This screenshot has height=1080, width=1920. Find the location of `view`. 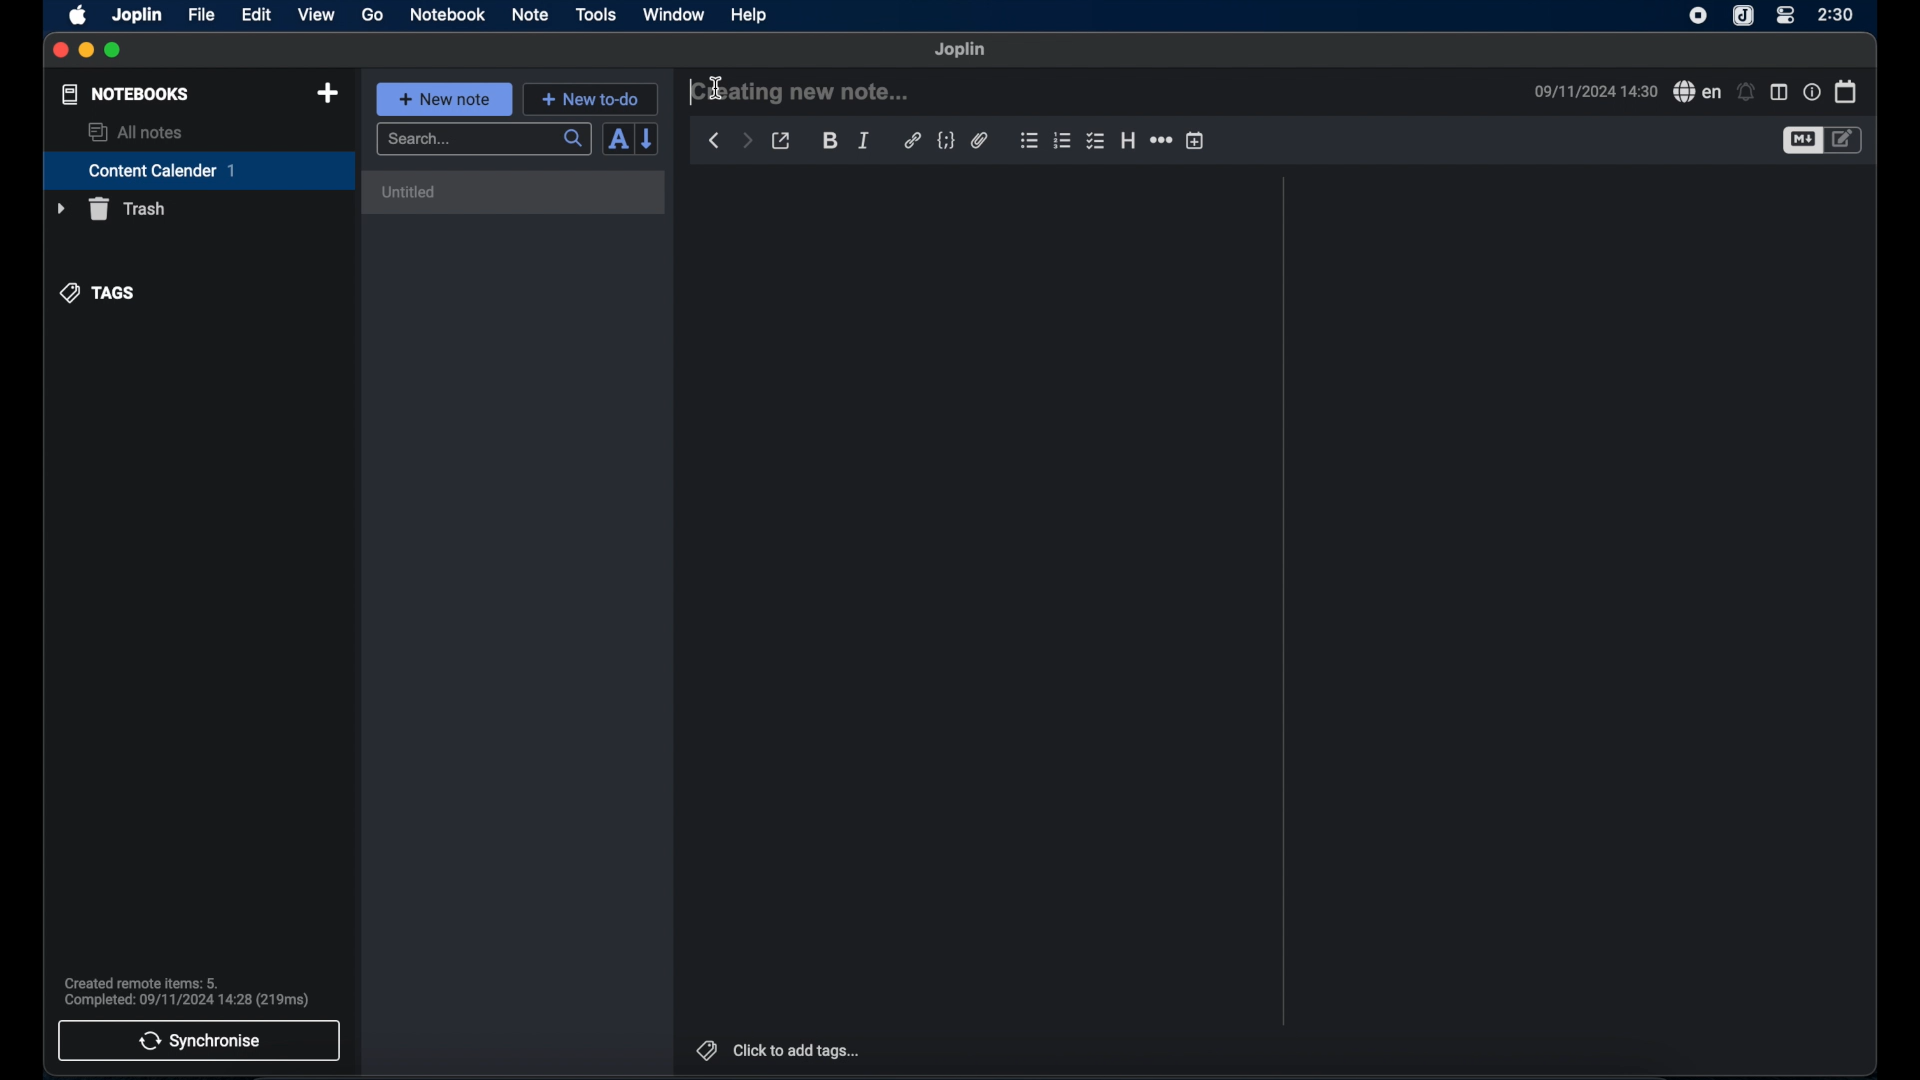

view is located at coordinates (317, 15).